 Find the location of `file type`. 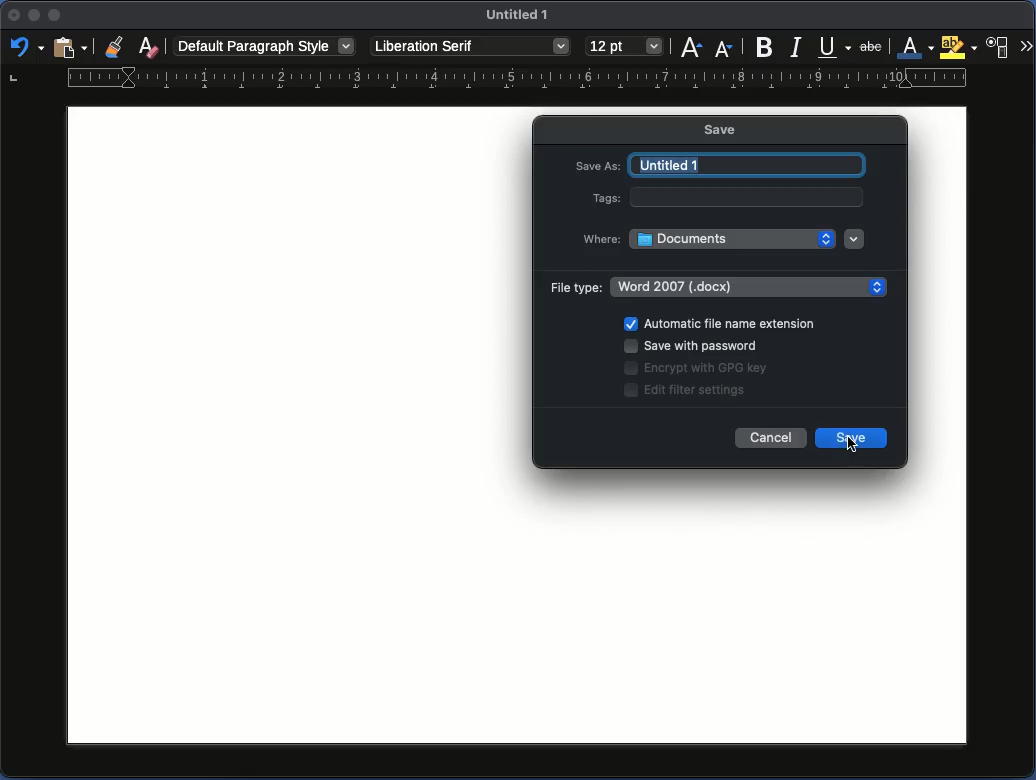

file type is located at coordinates (751, 285).